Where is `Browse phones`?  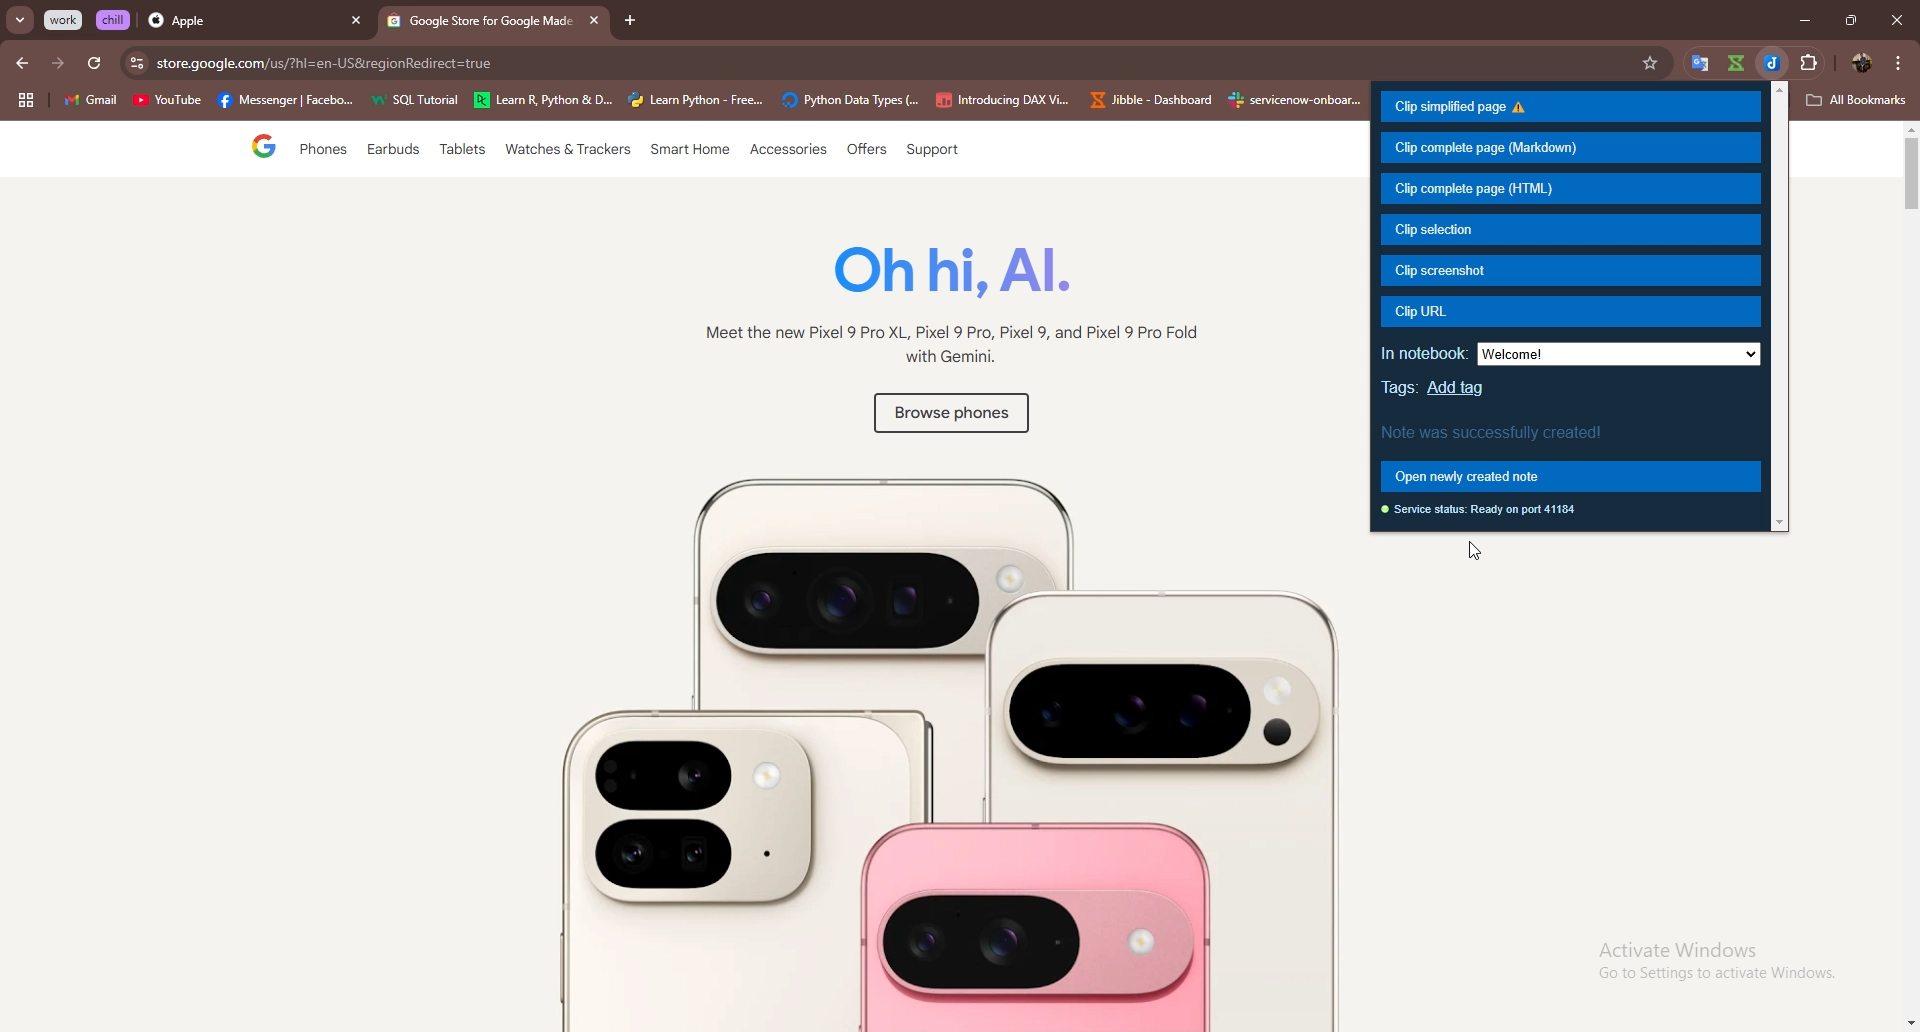 Browse phones is located at coordinates (948, 417).